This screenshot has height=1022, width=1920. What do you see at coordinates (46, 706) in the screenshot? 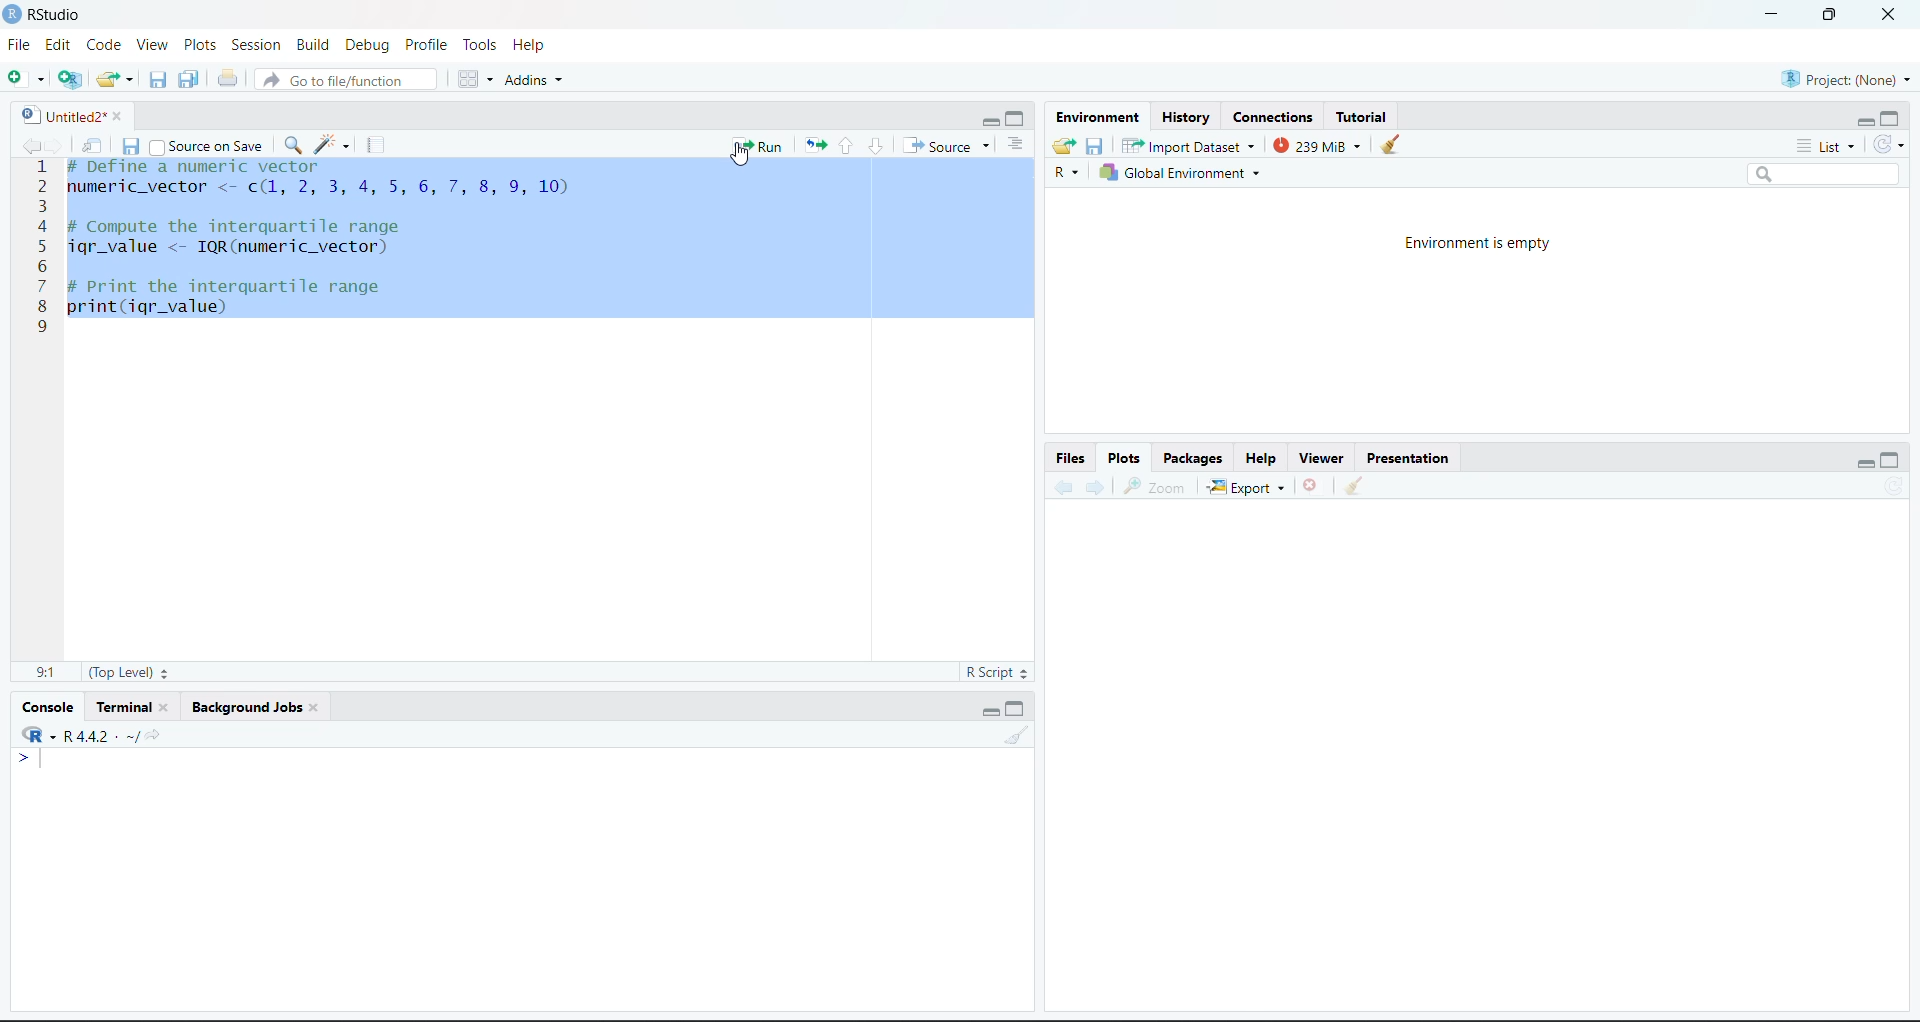
I see `Console` at bounding box center [46, 706].